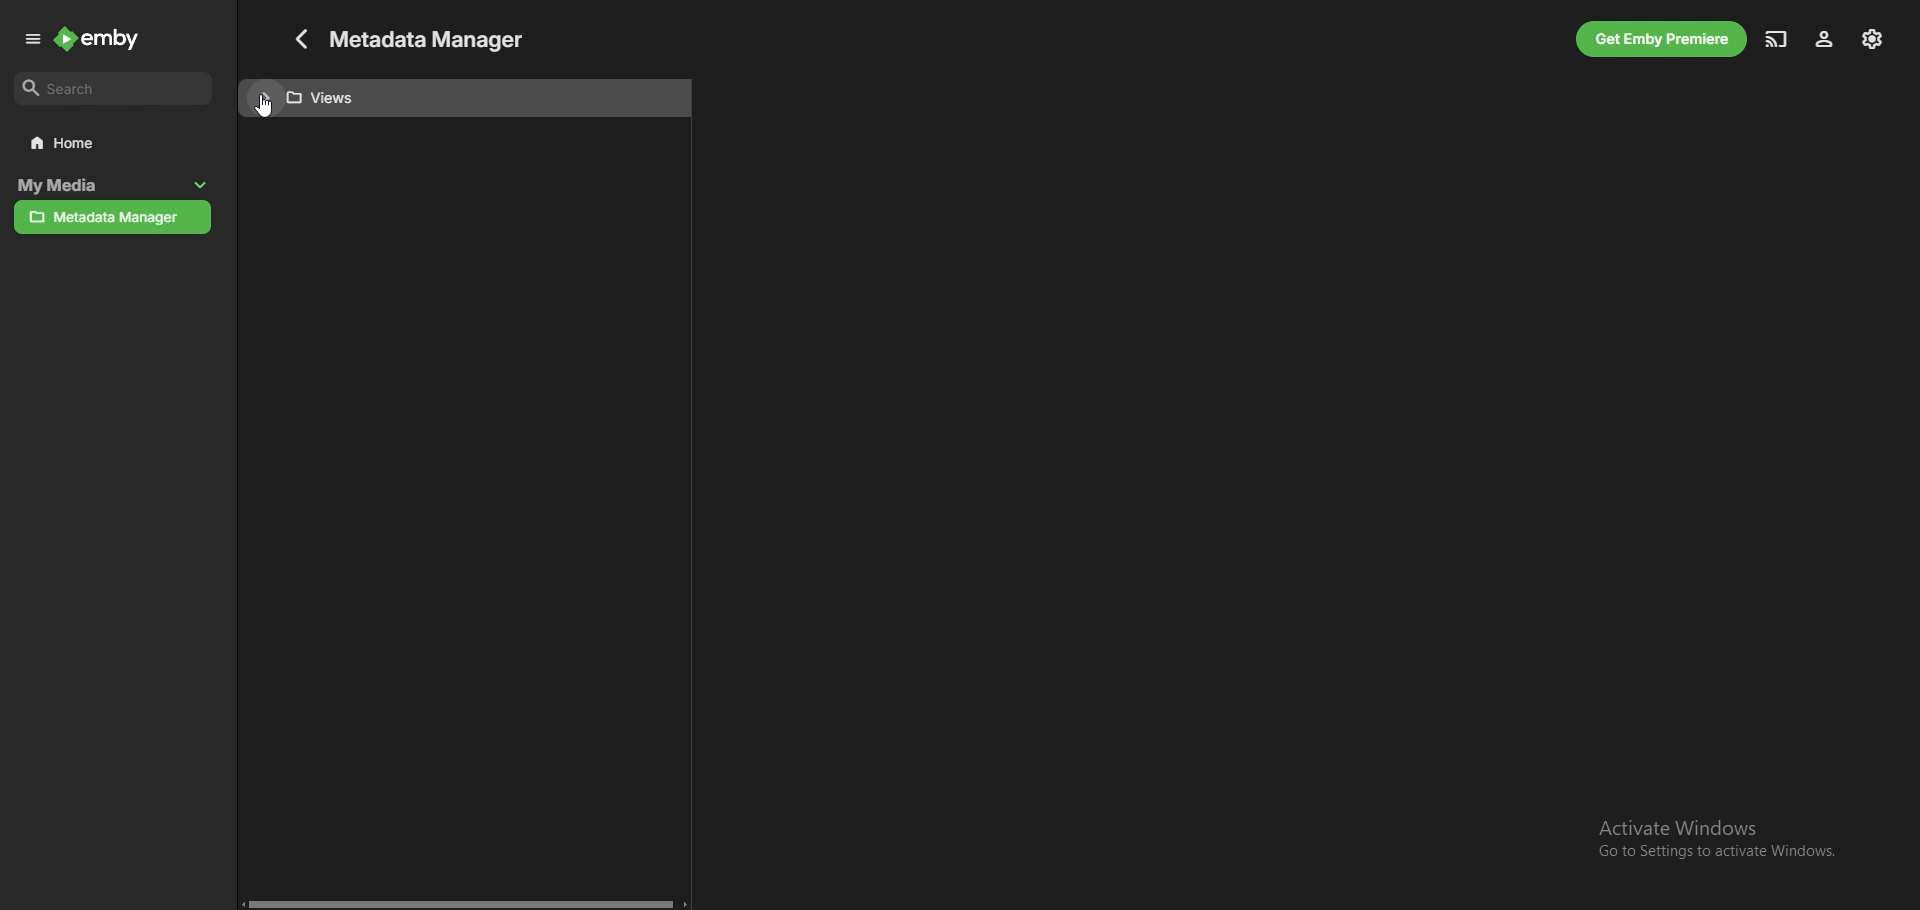 The height and width of the screenshot is (910, 1920). What do you see at coordinates (462, 903) in the screenshot?
I see `horizontal scroll` at bounding box center [462, 903].